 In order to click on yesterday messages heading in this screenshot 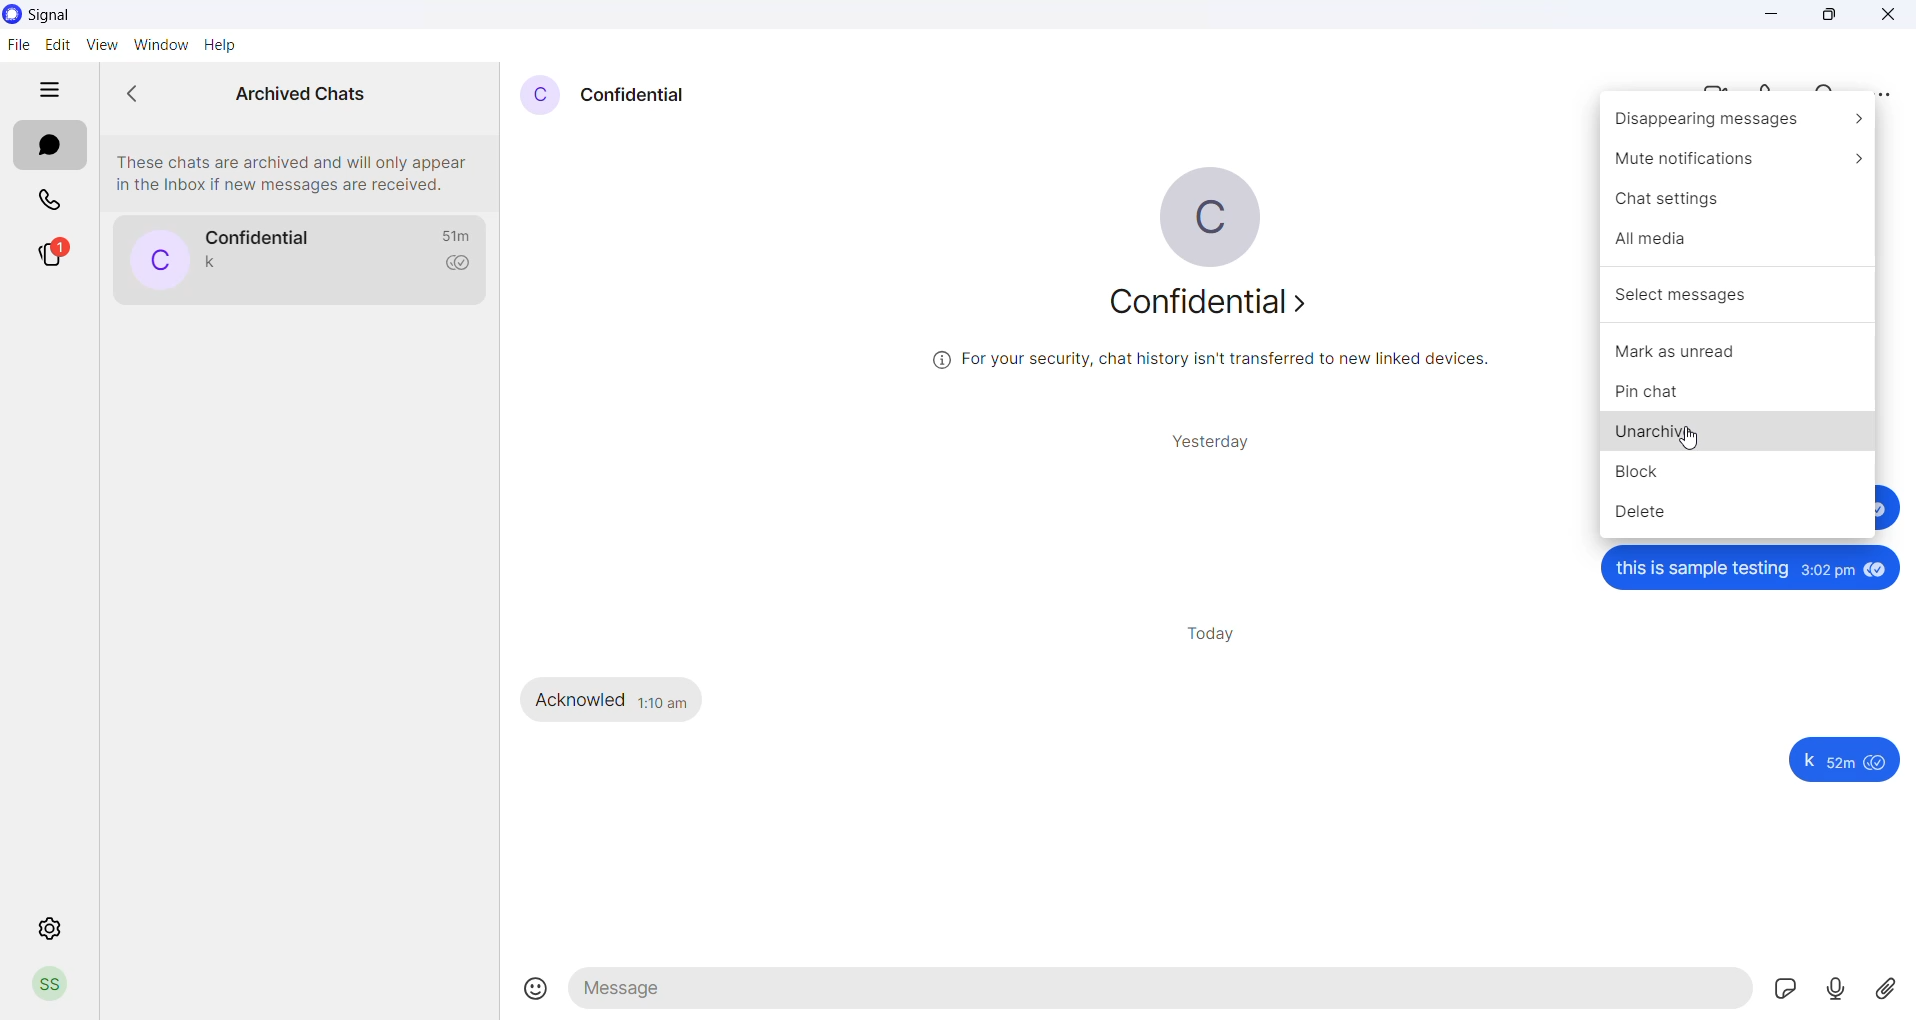, I will do `click(1214, 441)`.